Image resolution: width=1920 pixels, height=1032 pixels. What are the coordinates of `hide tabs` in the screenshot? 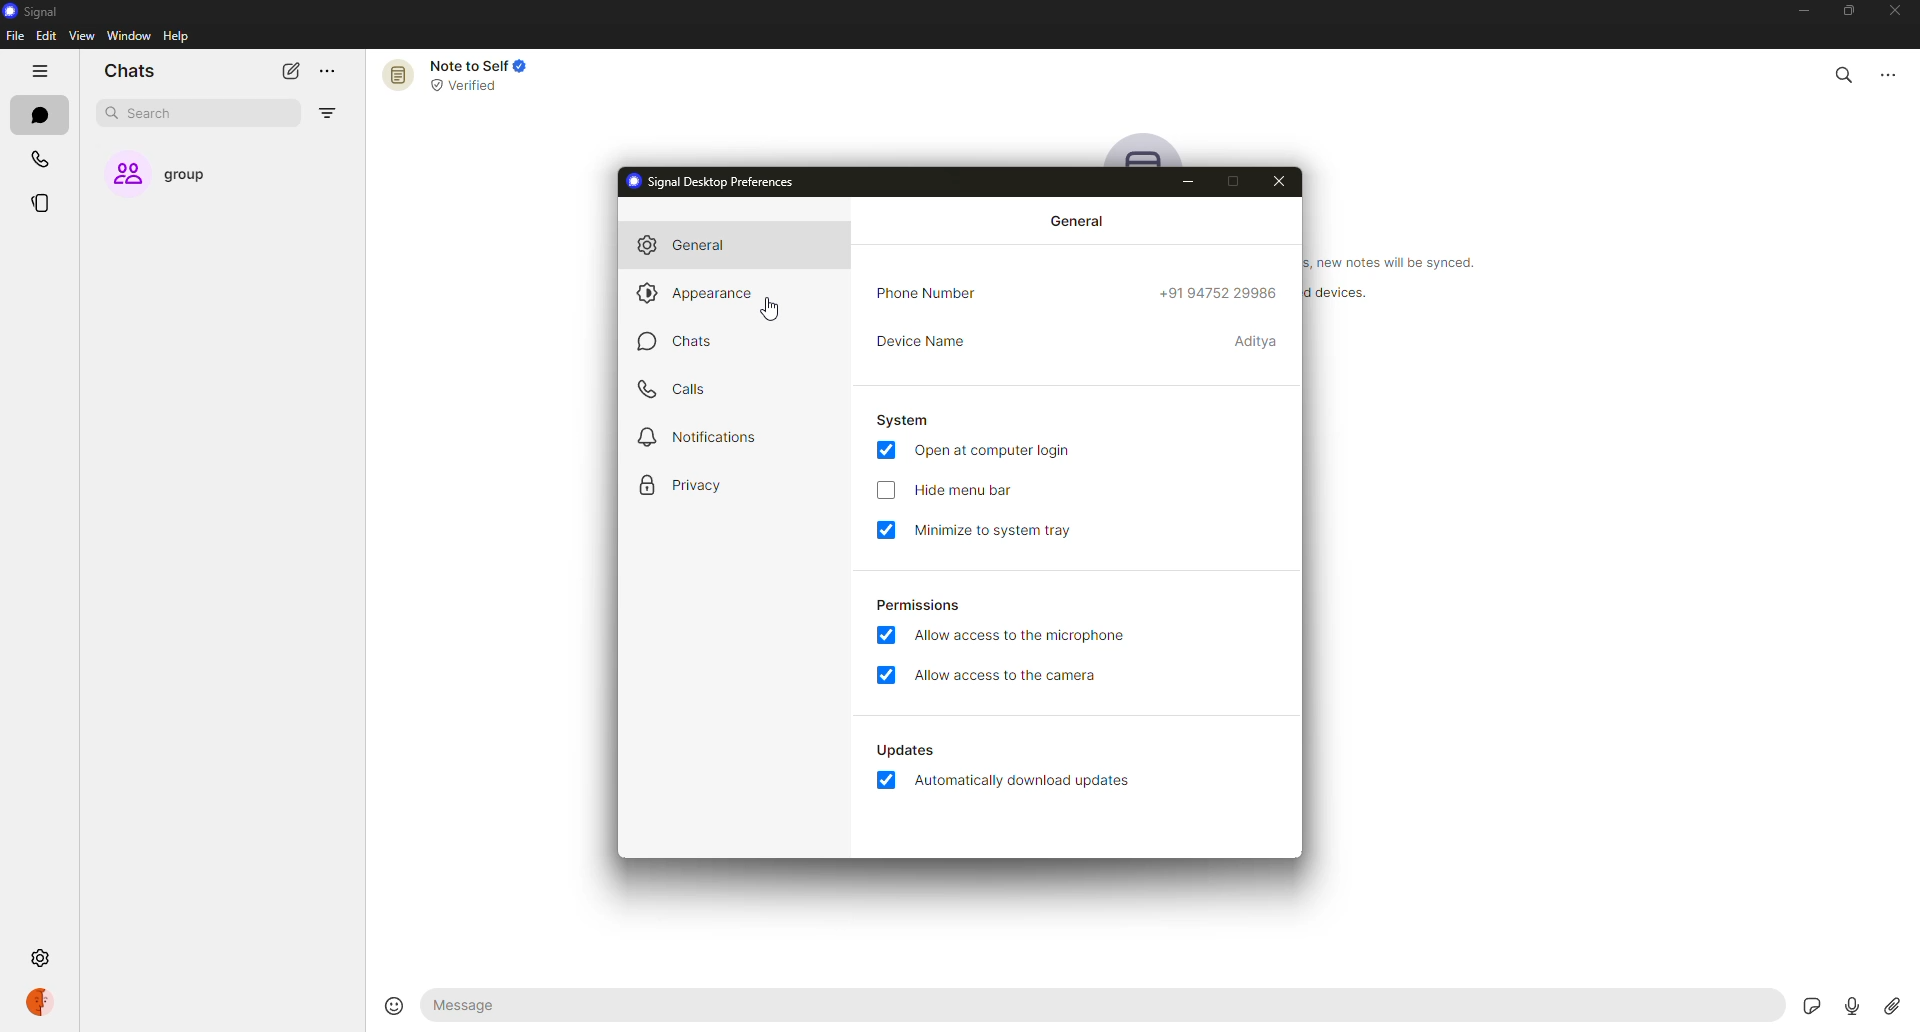 It's located at (42, 72).